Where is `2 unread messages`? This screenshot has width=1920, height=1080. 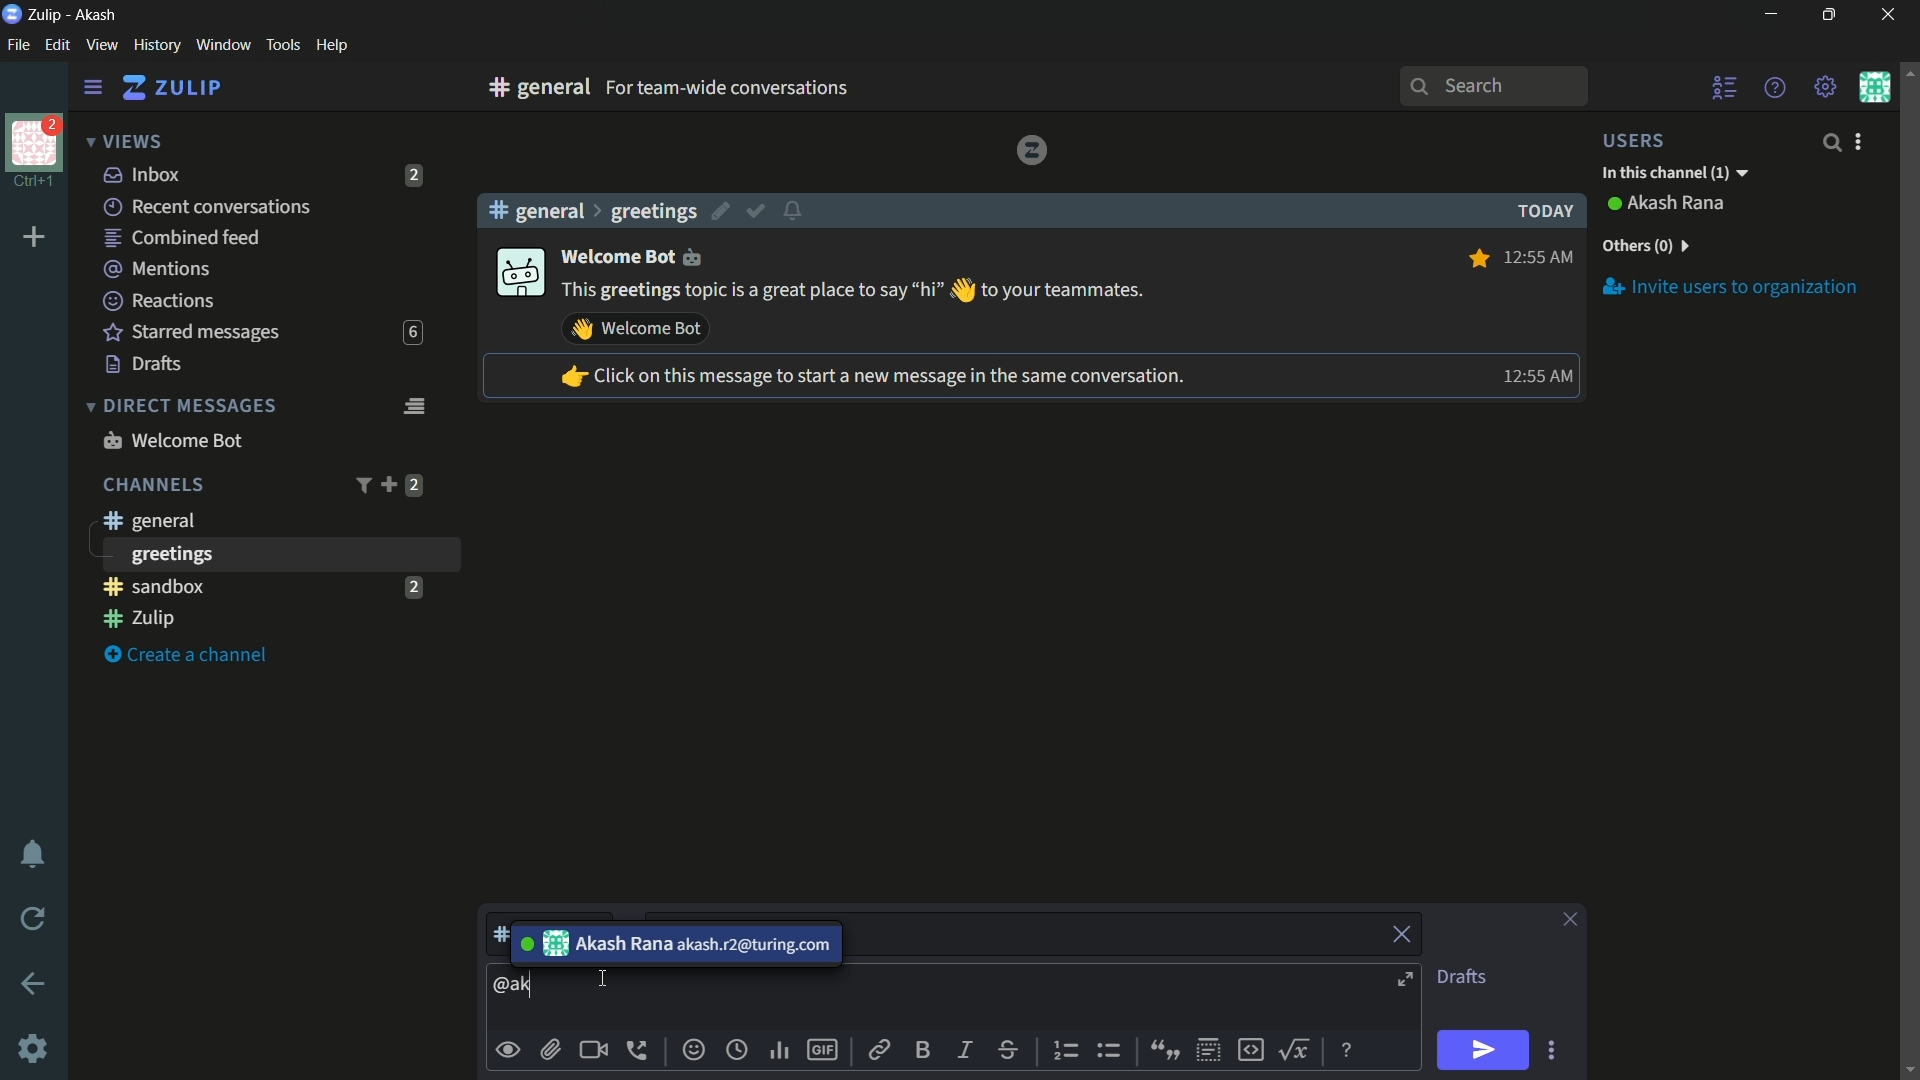 2 unread messages is located at coordinates (414, 485).